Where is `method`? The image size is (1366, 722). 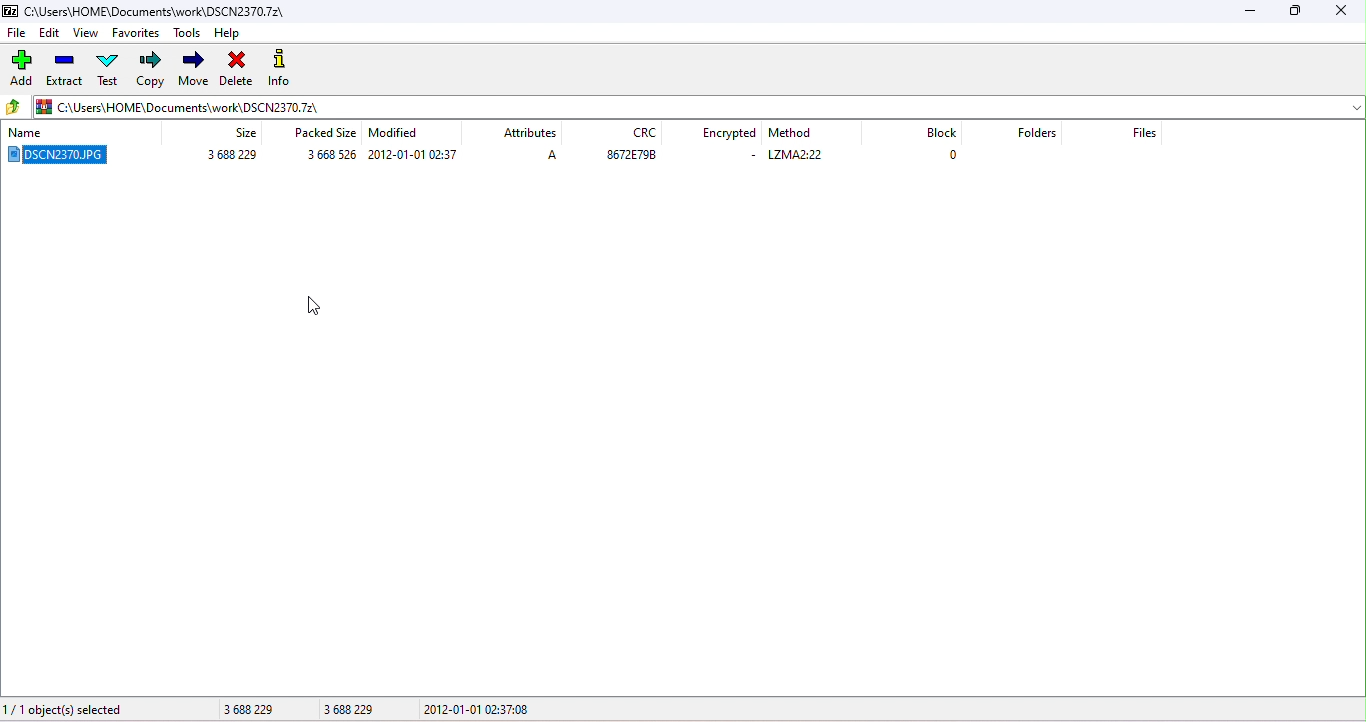
method is located at coordinates (791, 135).